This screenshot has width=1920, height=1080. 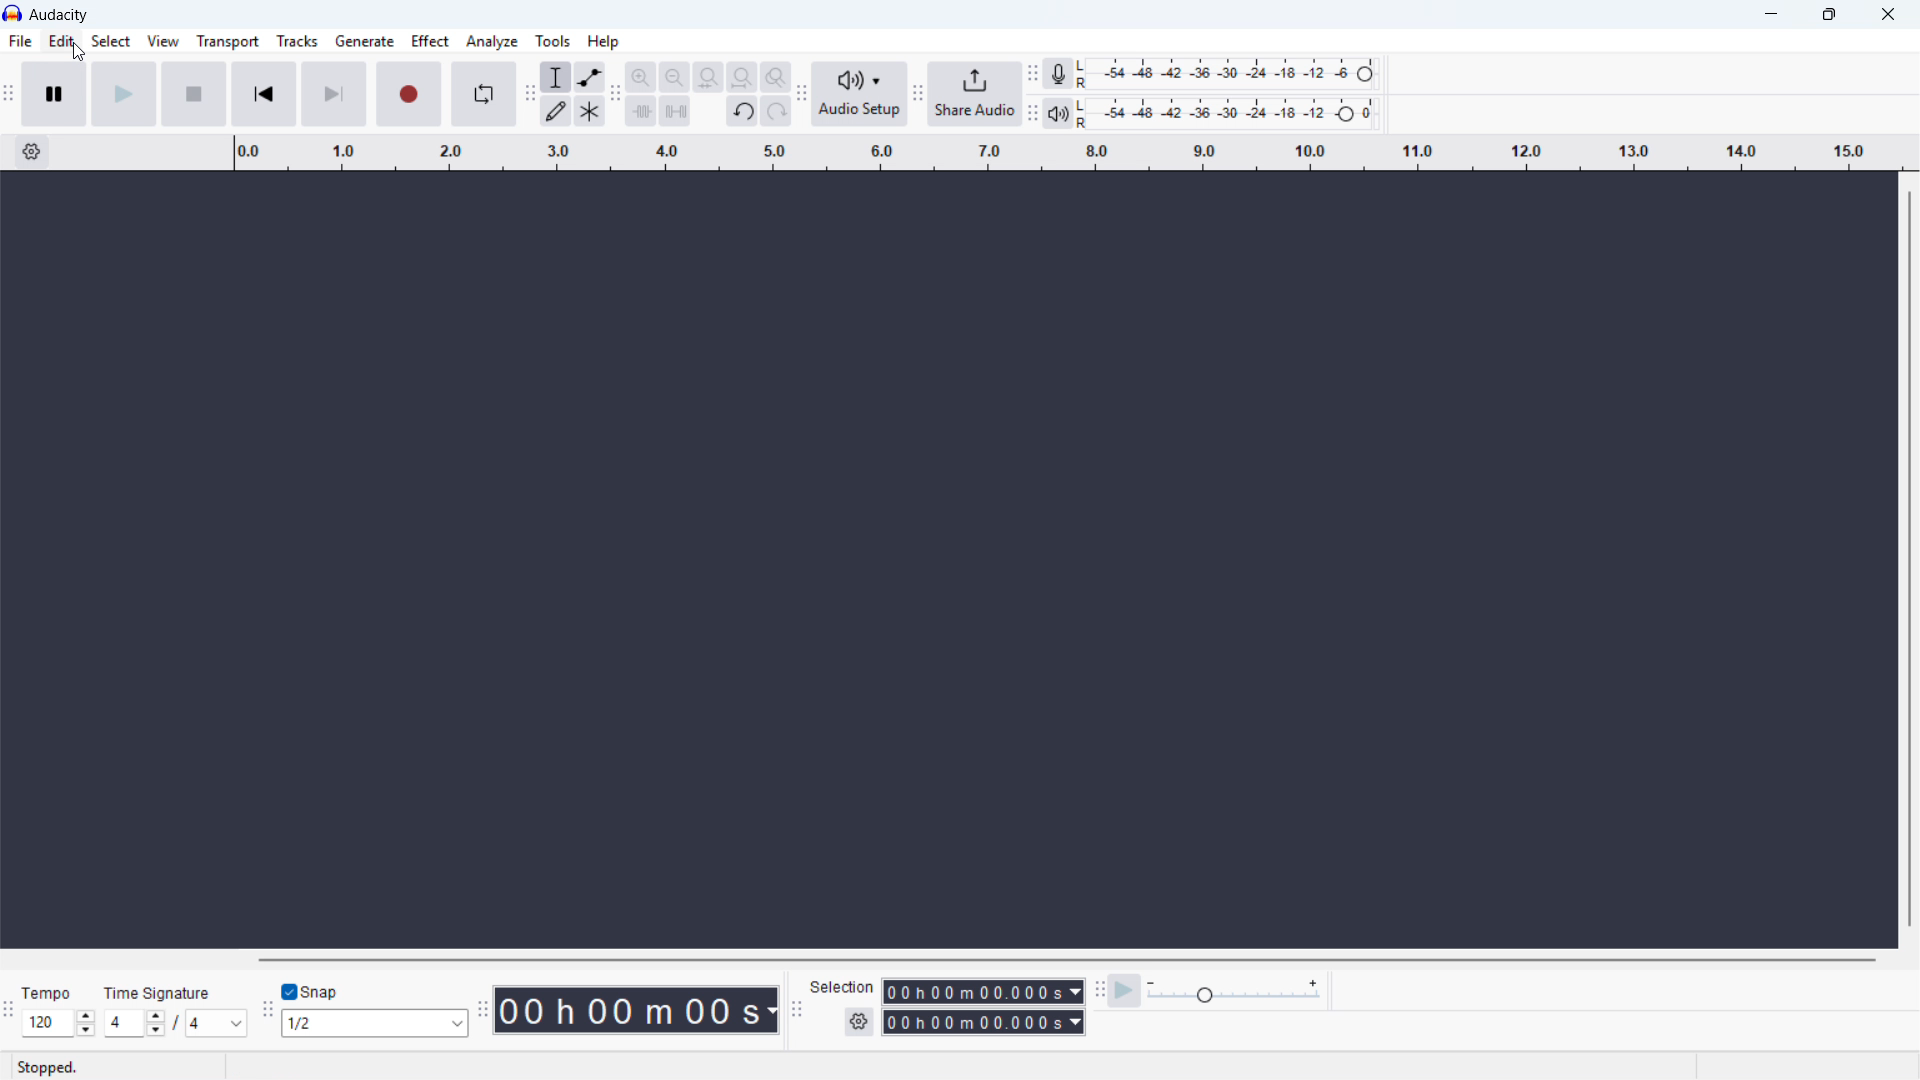 I want to click on close, so click(x=1886, y=14).